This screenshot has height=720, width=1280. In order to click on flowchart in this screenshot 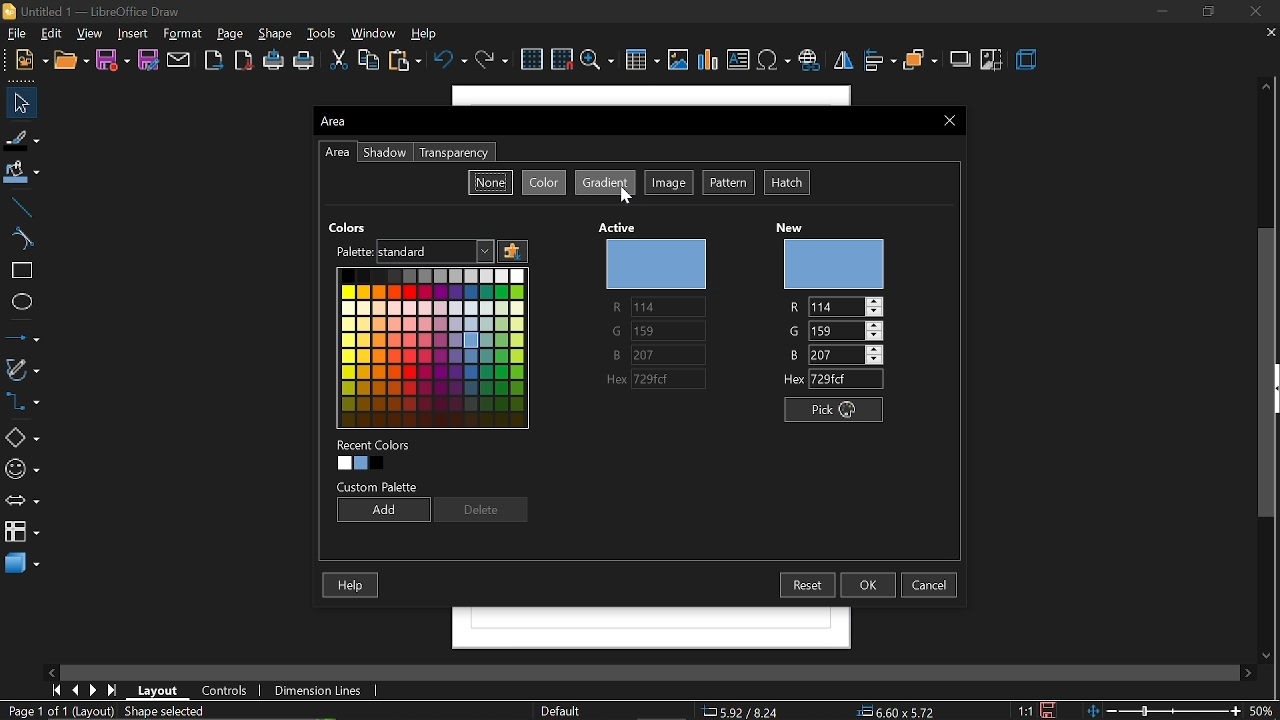, I will do `click(21, 530)`.